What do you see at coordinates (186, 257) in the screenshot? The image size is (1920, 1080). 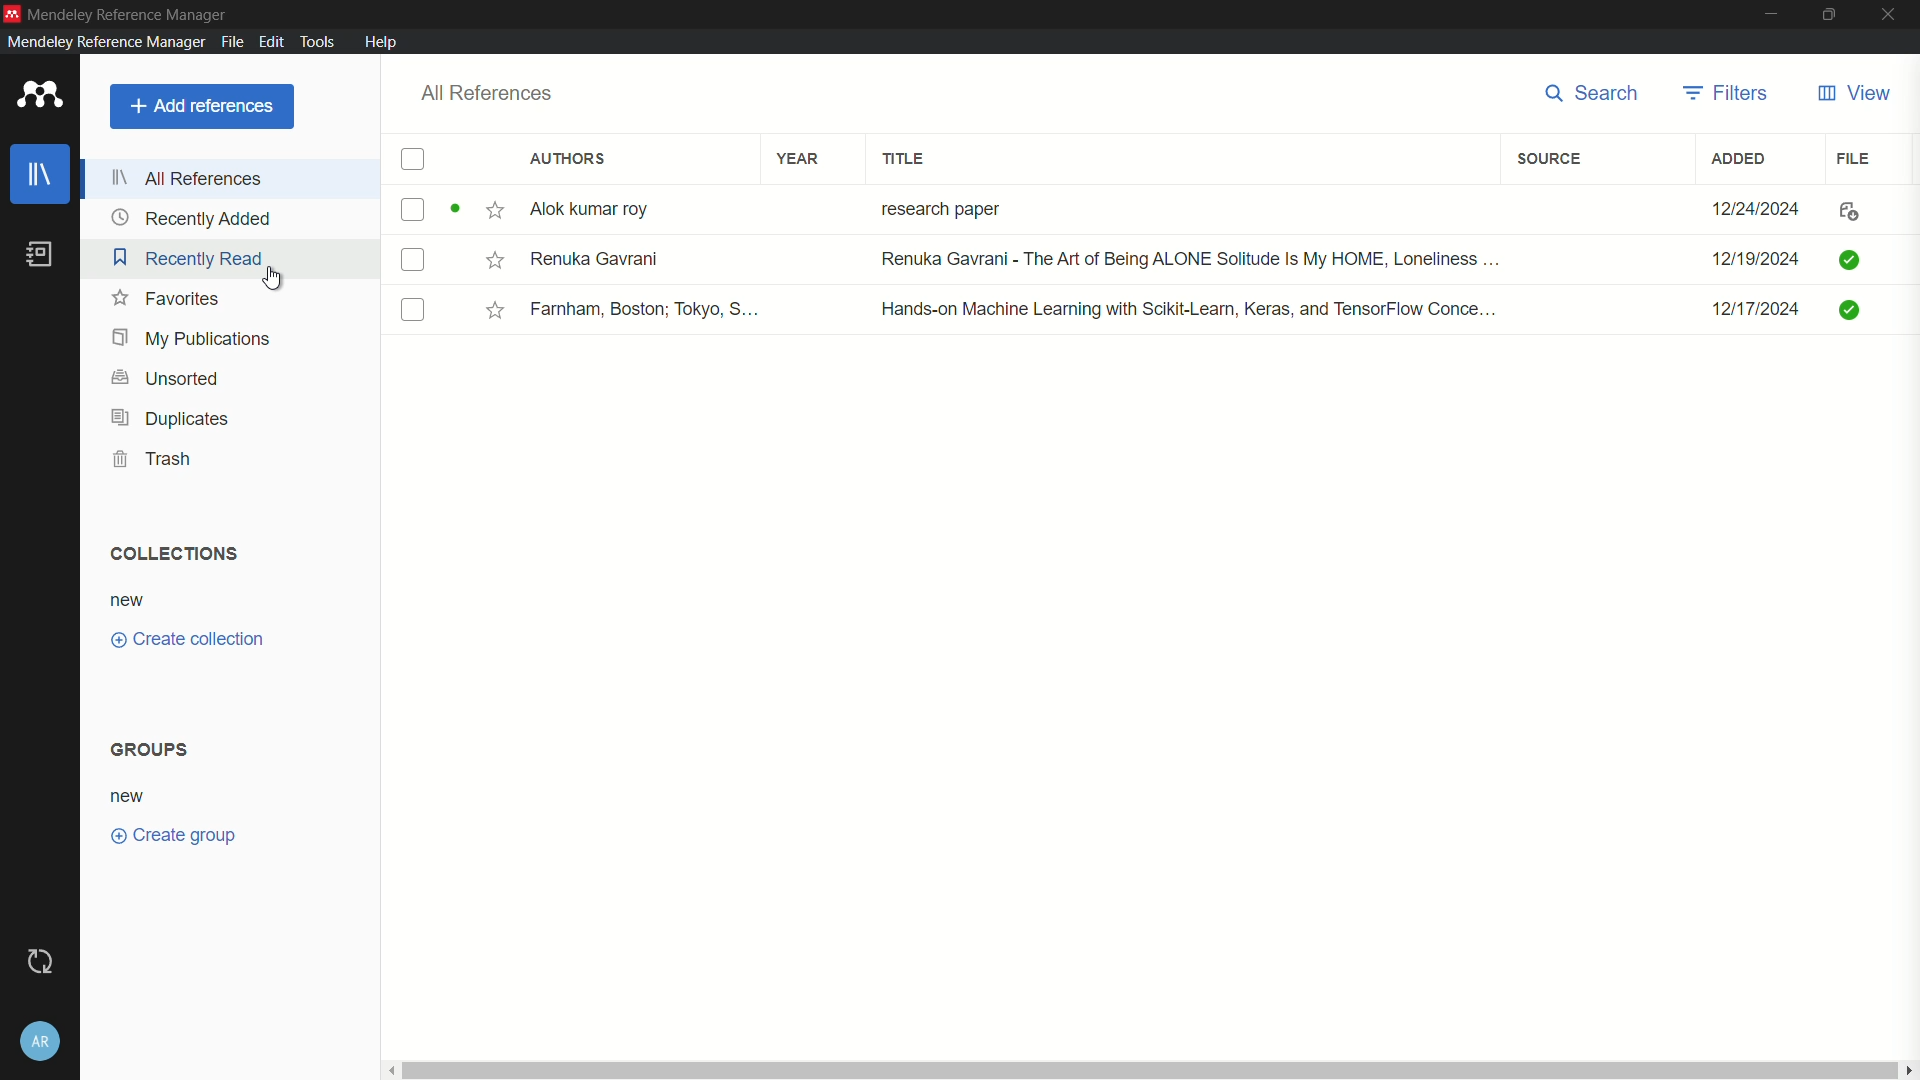 I see `recently read` at bounding box center [186, 257].